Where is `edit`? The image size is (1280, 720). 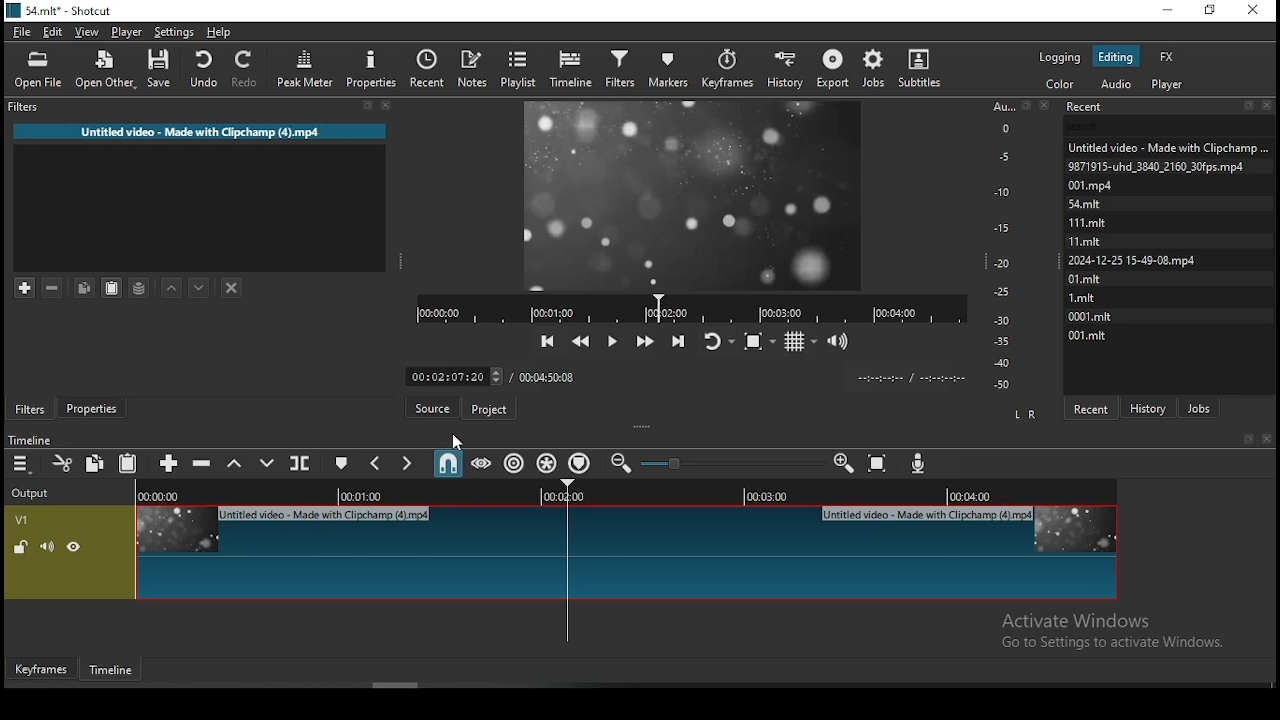
edit is located at coordinates (51, 32).